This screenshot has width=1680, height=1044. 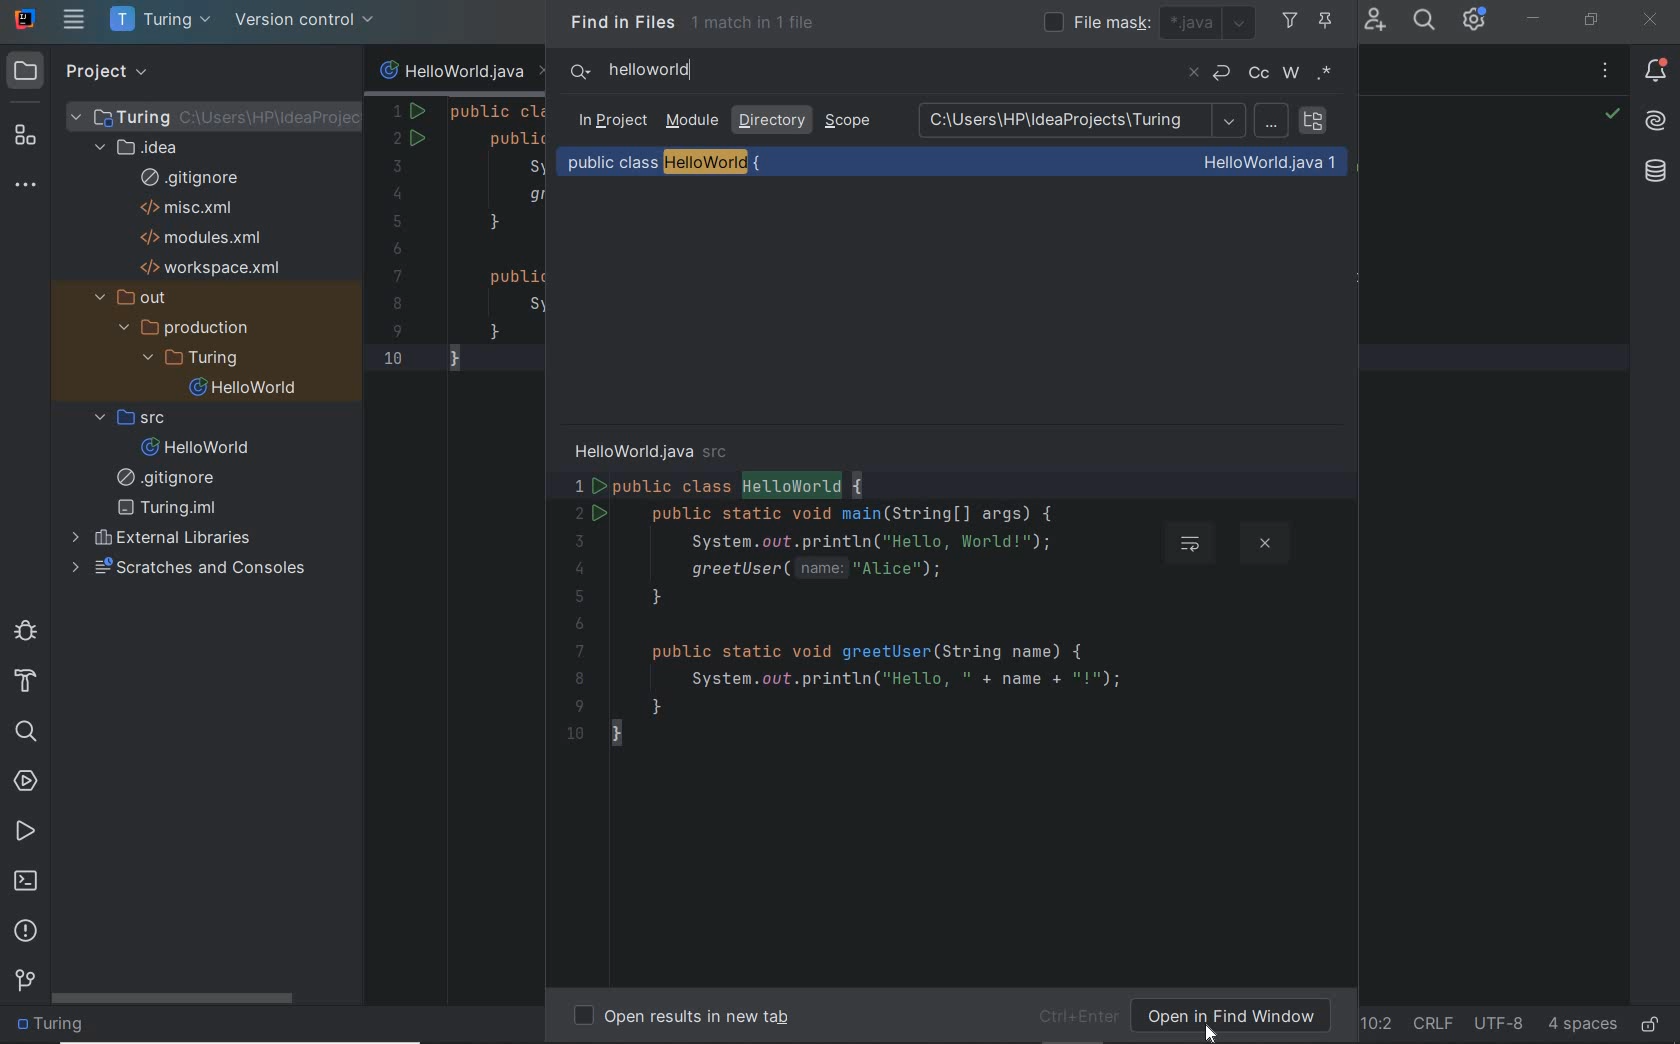 I want to click on file name, so click(x=202, y=447).